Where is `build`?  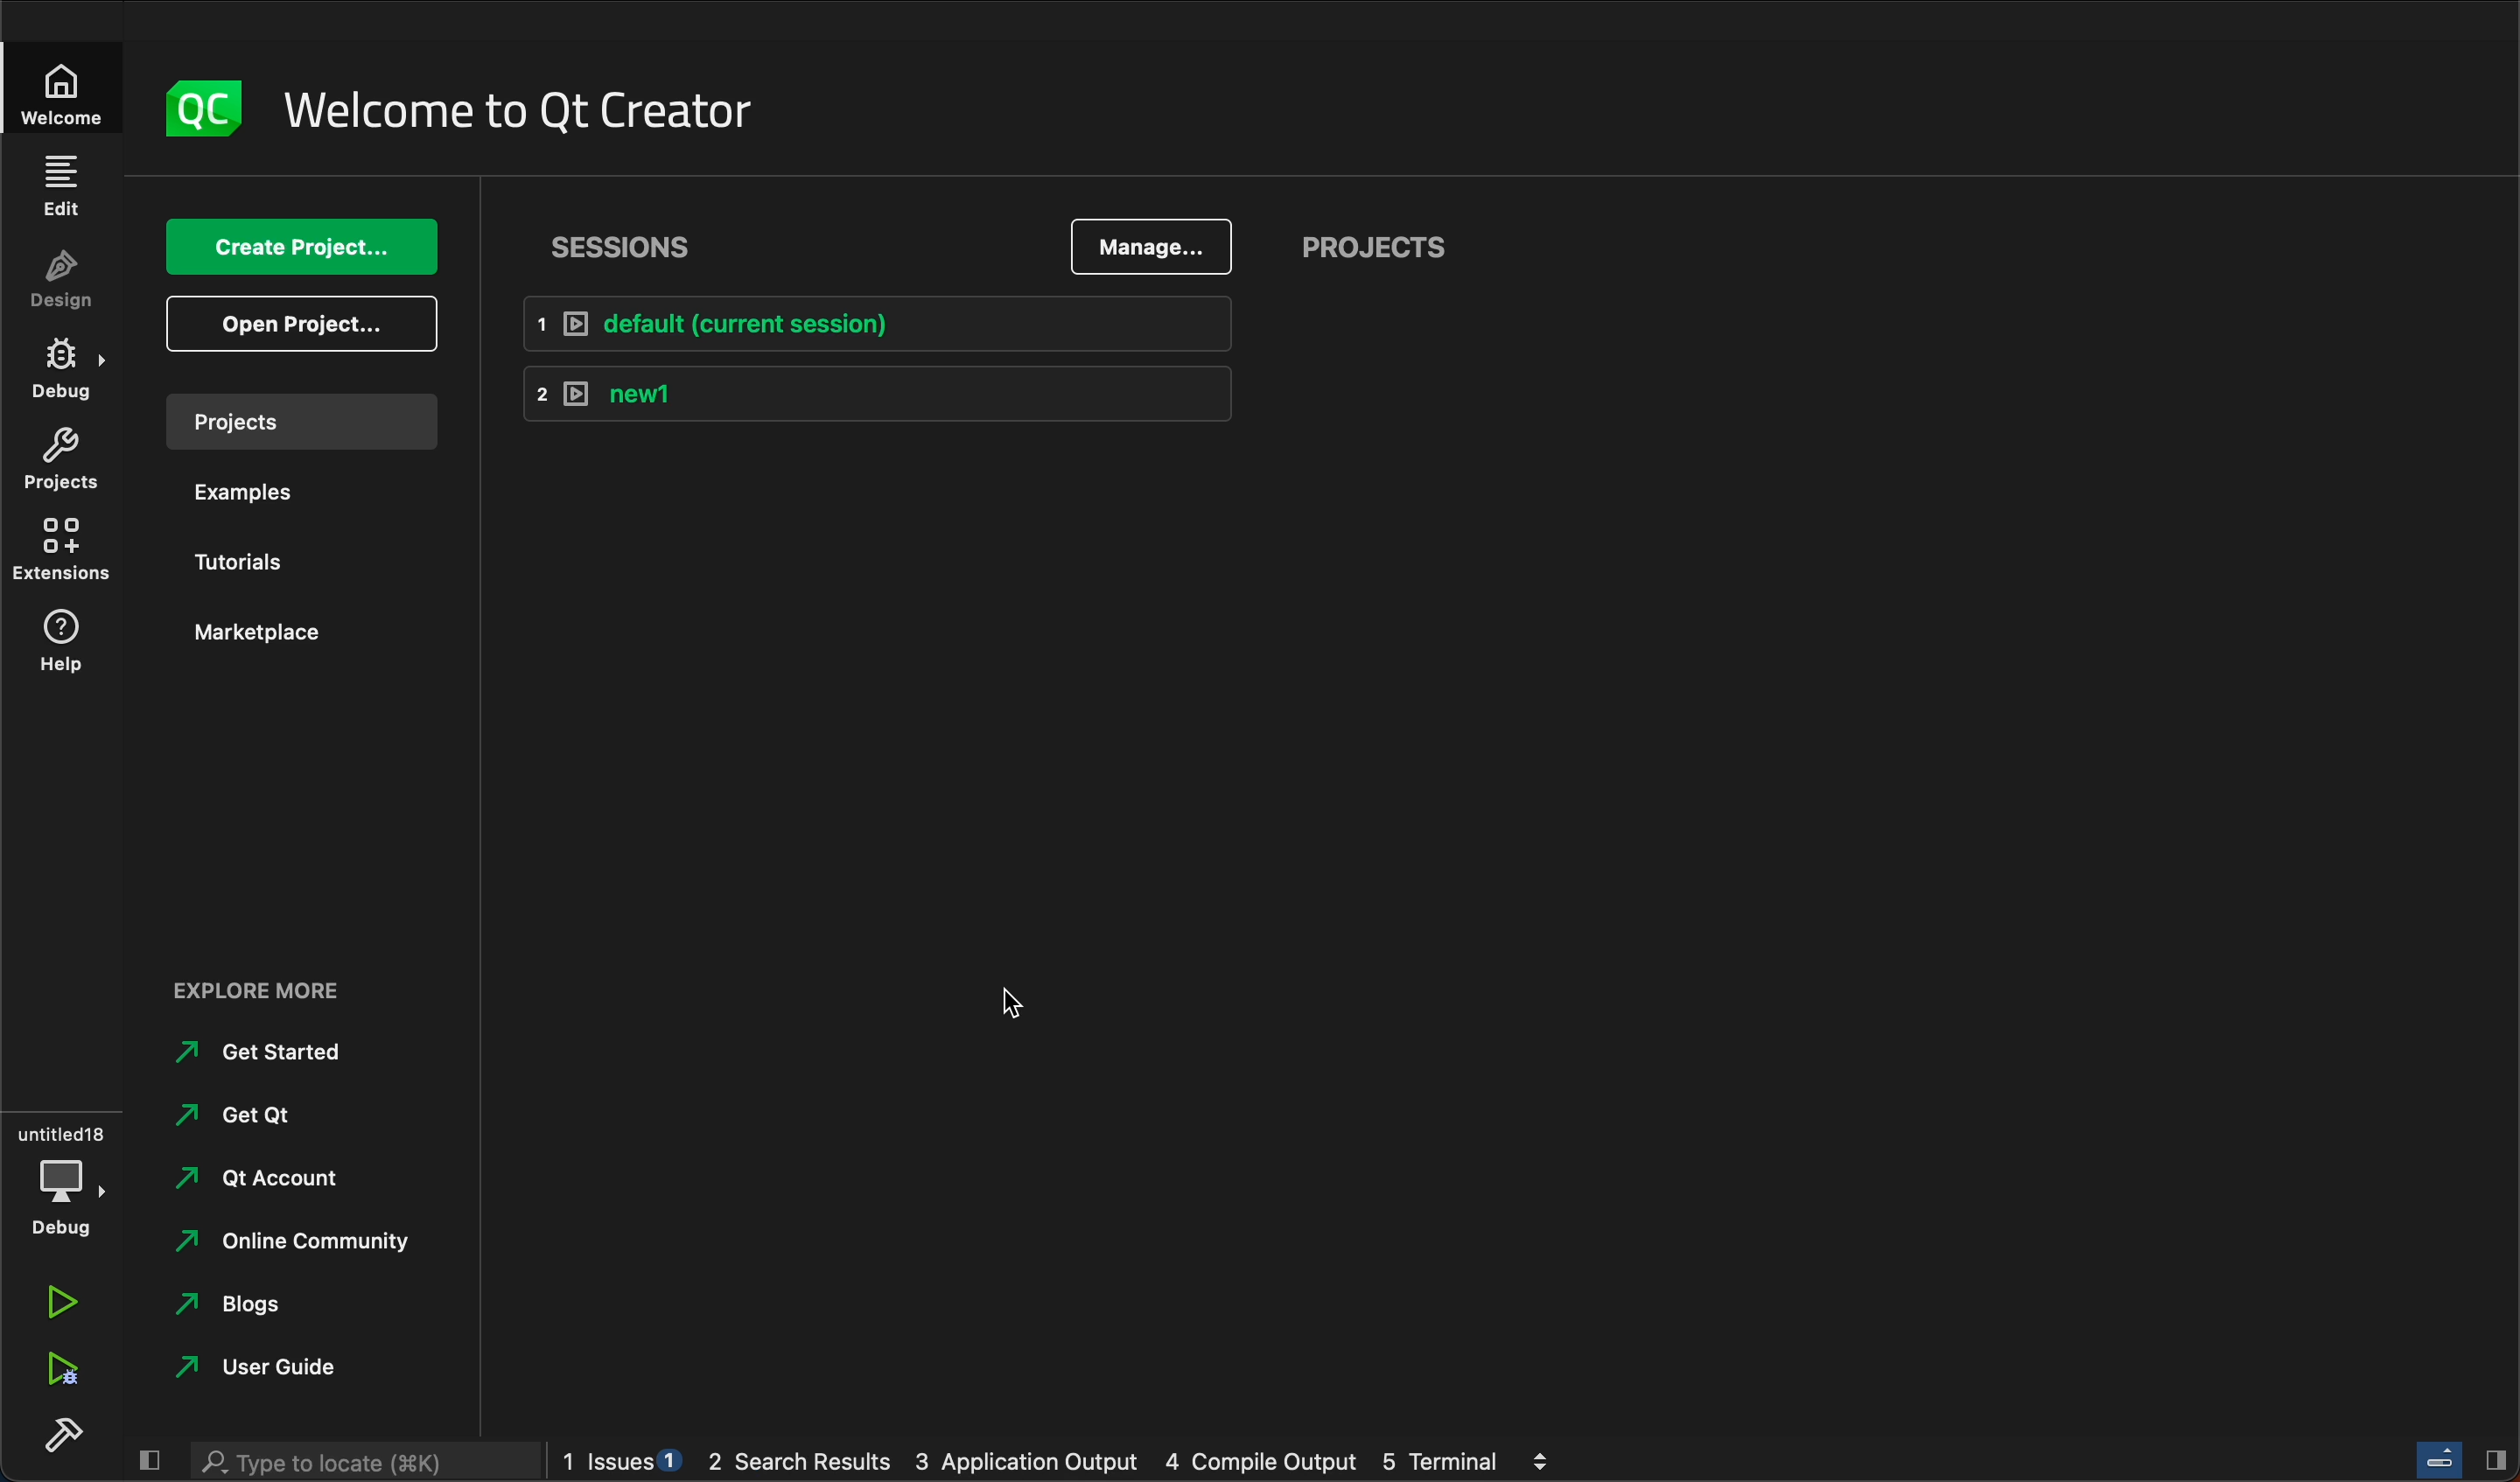
build is located at coordinates (62, 1438).